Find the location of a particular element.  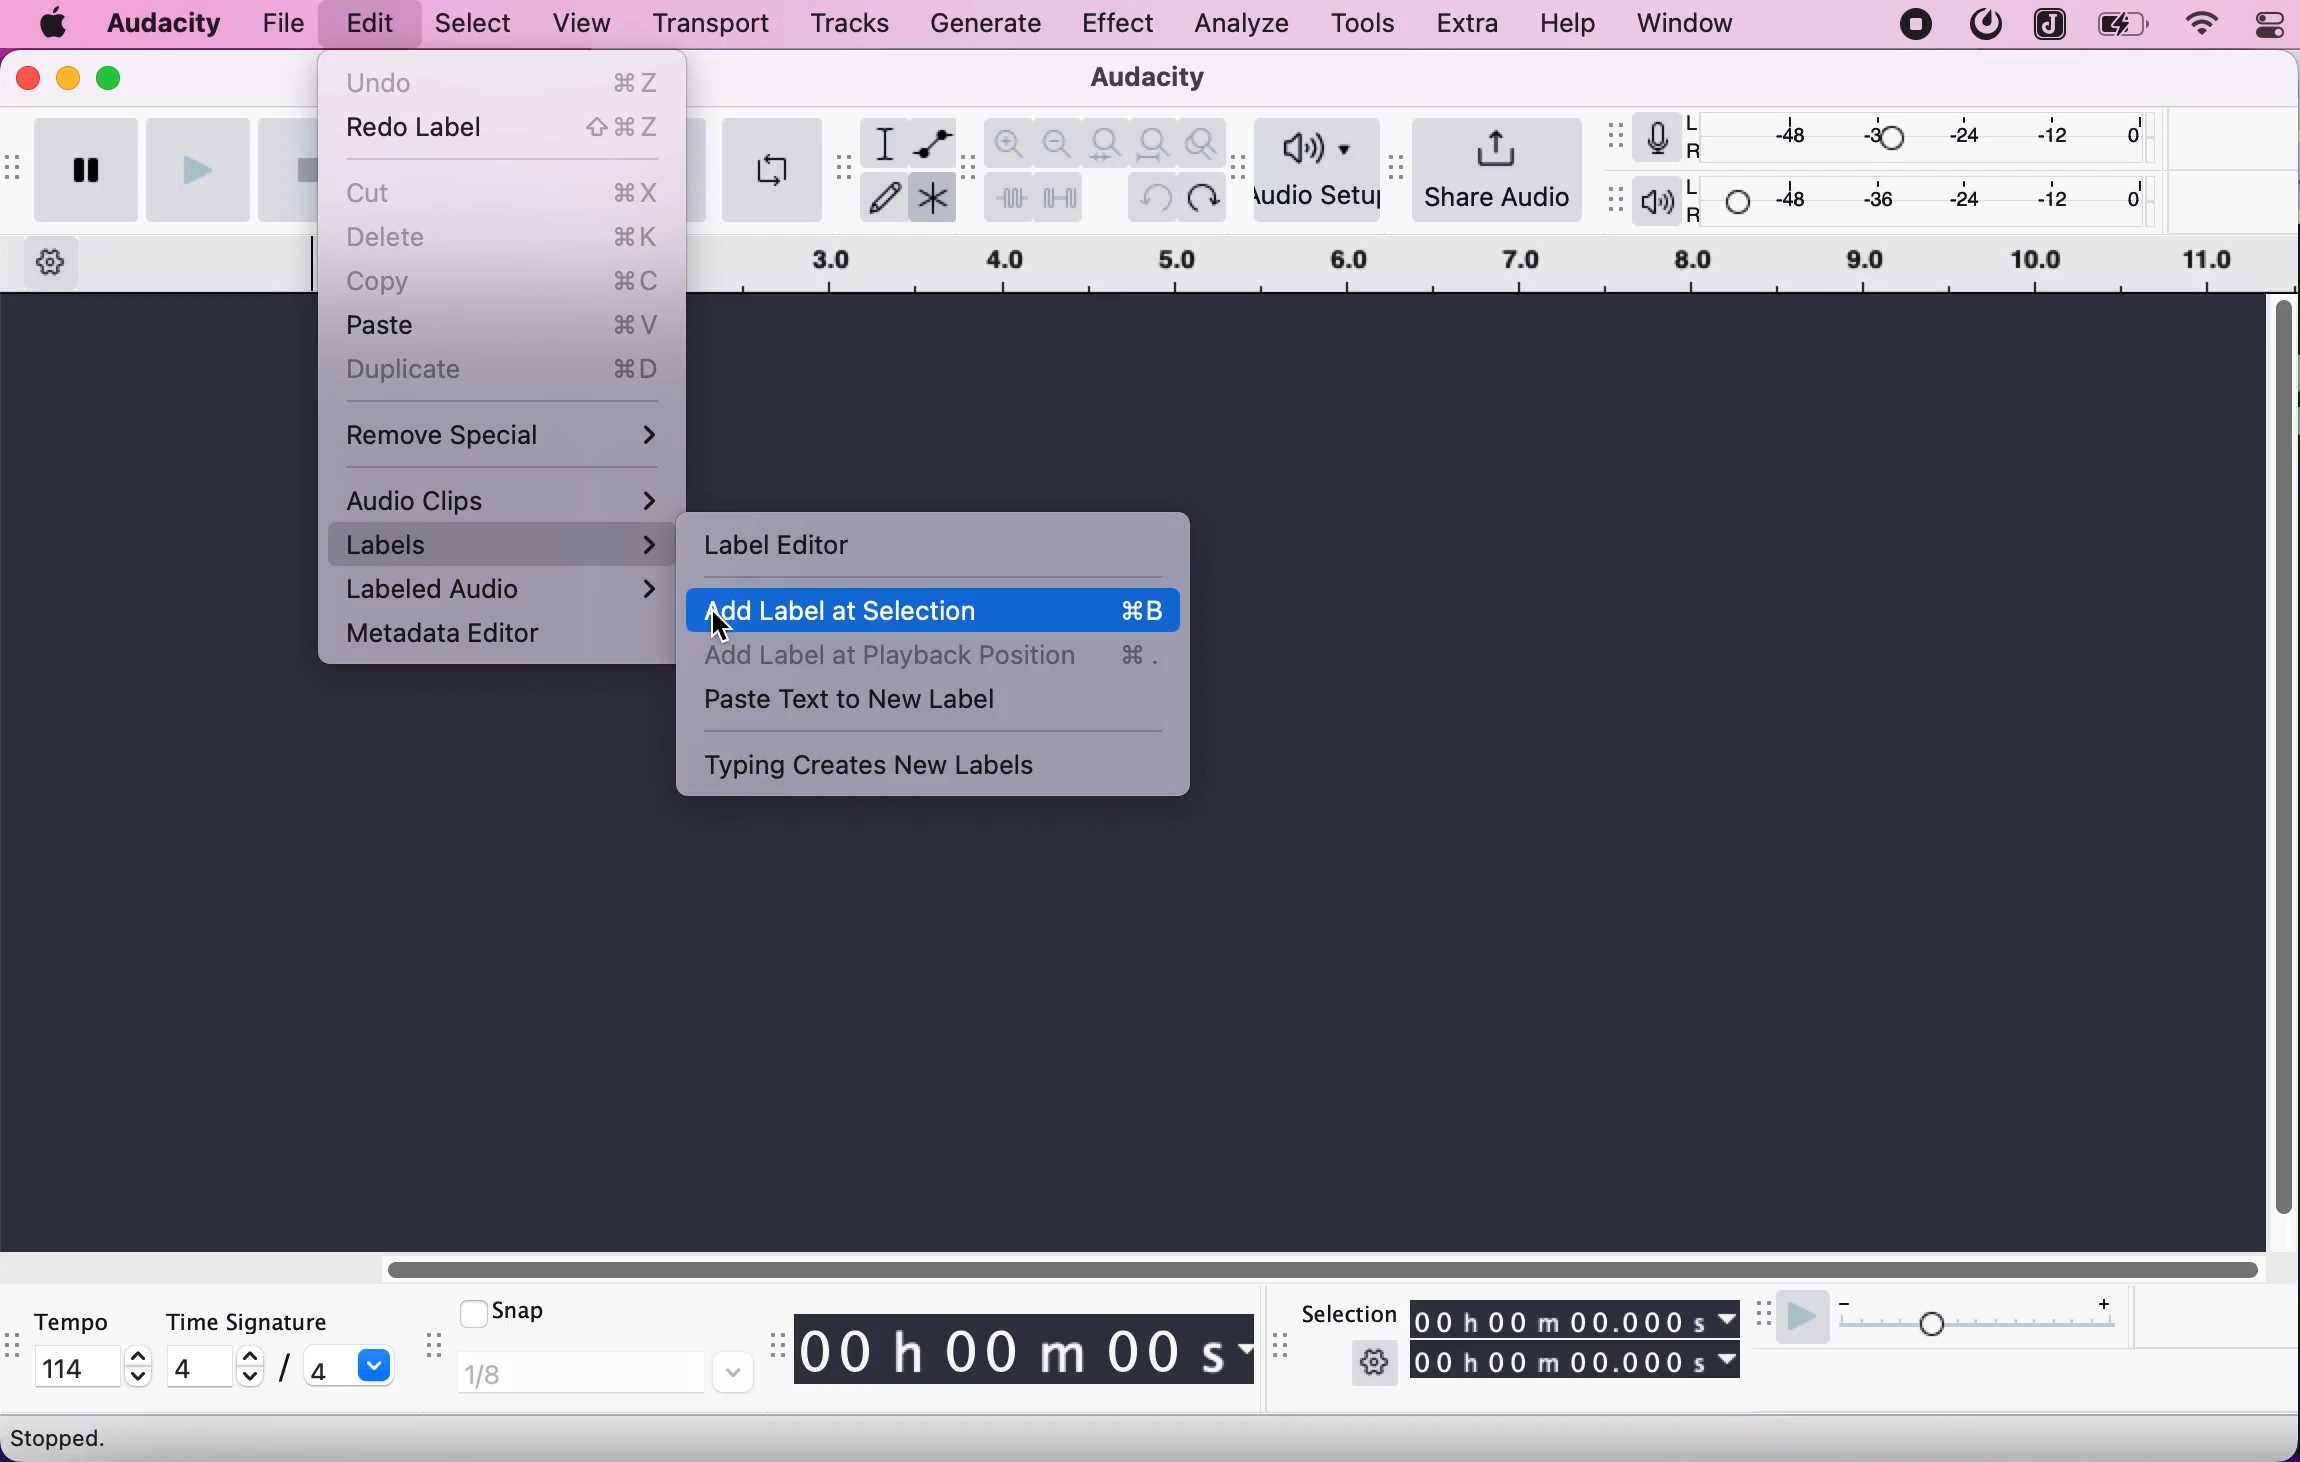

typing creates new labels is located at coordinates (913, 764).